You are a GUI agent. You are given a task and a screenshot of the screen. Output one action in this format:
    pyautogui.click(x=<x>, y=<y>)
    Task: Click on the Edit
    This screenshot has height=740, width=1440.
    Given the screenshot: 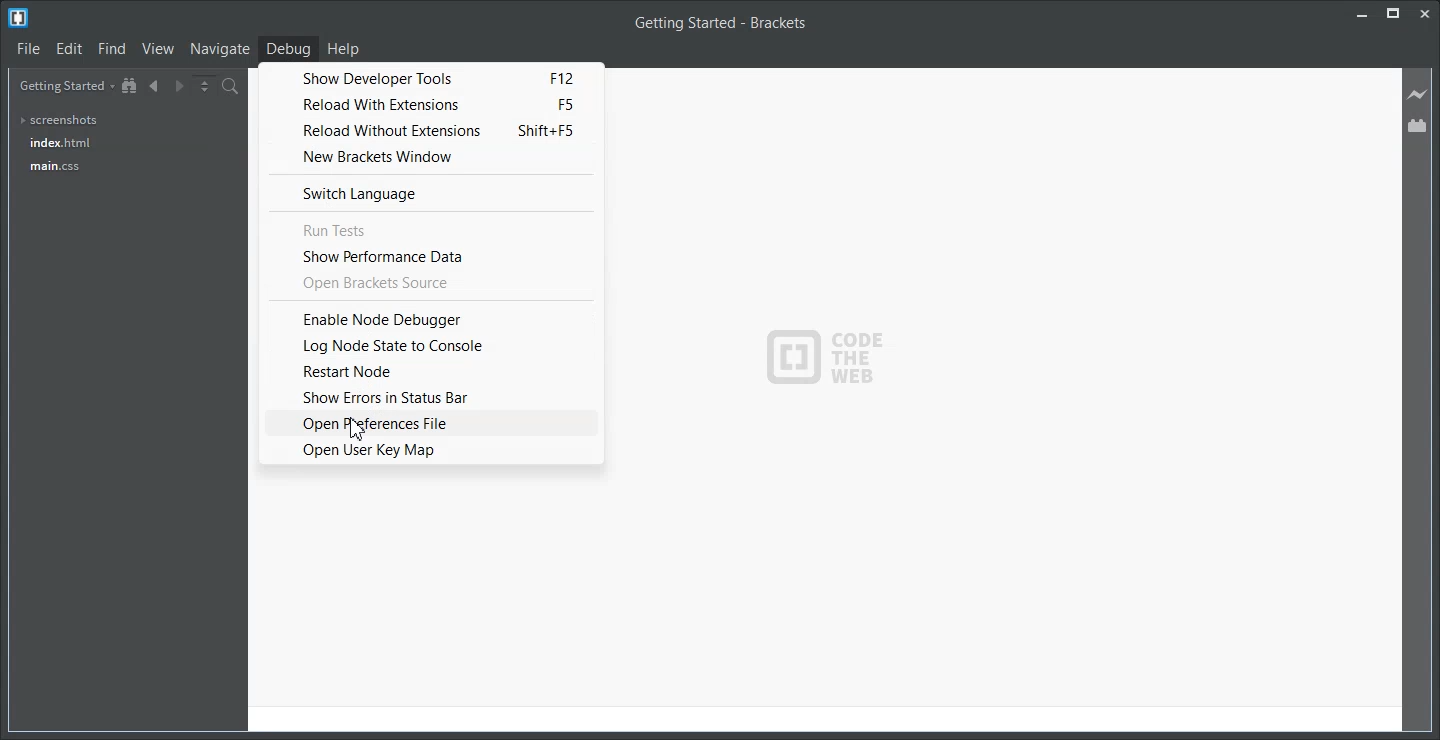 What is the action you would take?
    pyautogui.click(x=69, y=49)
    